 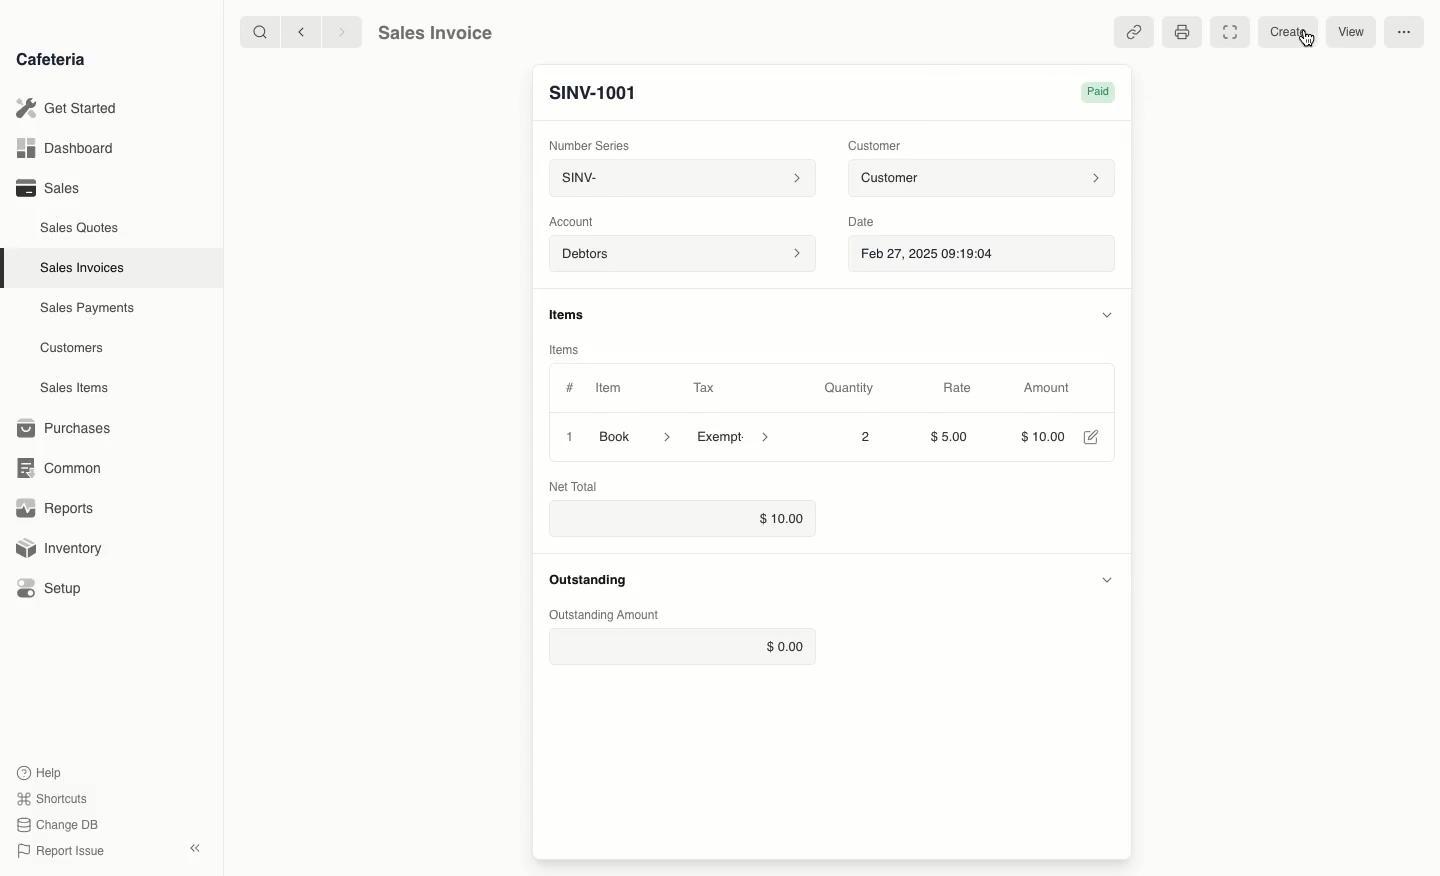 I want to click on ‘Number Series, so click(x=589, y=143).